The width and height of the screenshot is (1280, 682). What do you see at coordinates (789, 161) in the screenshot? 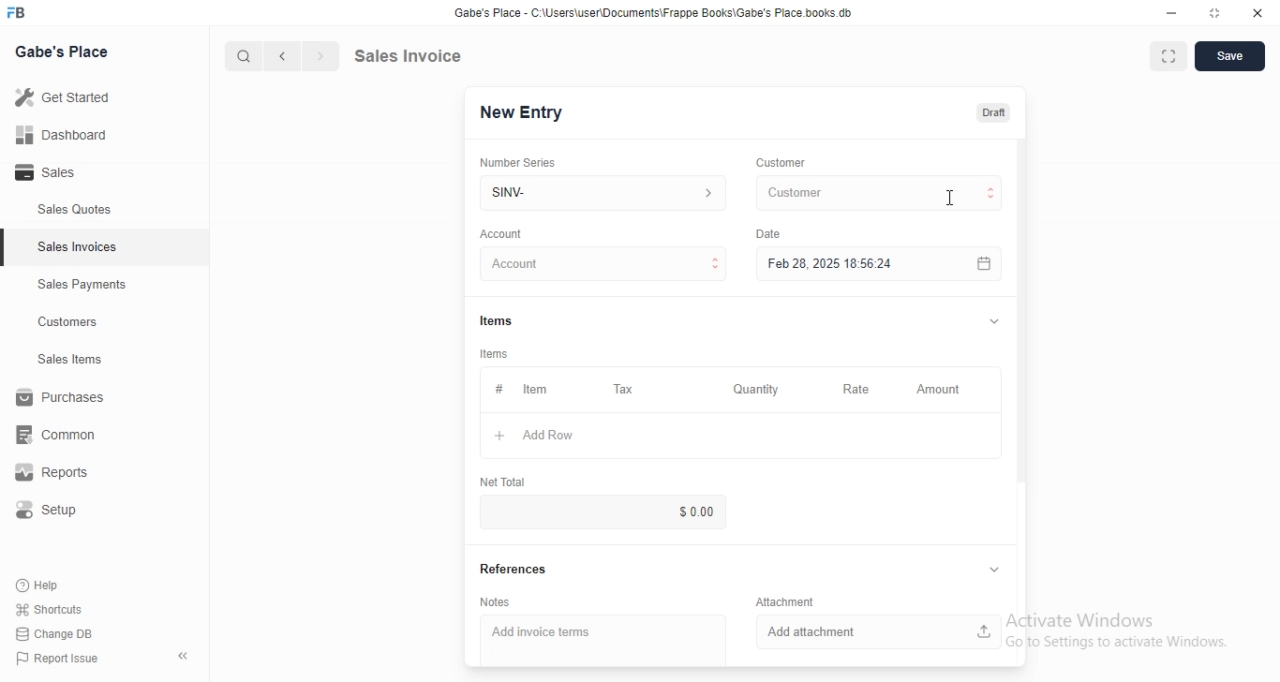
I see `Customer` at bounding box center [789, 161].